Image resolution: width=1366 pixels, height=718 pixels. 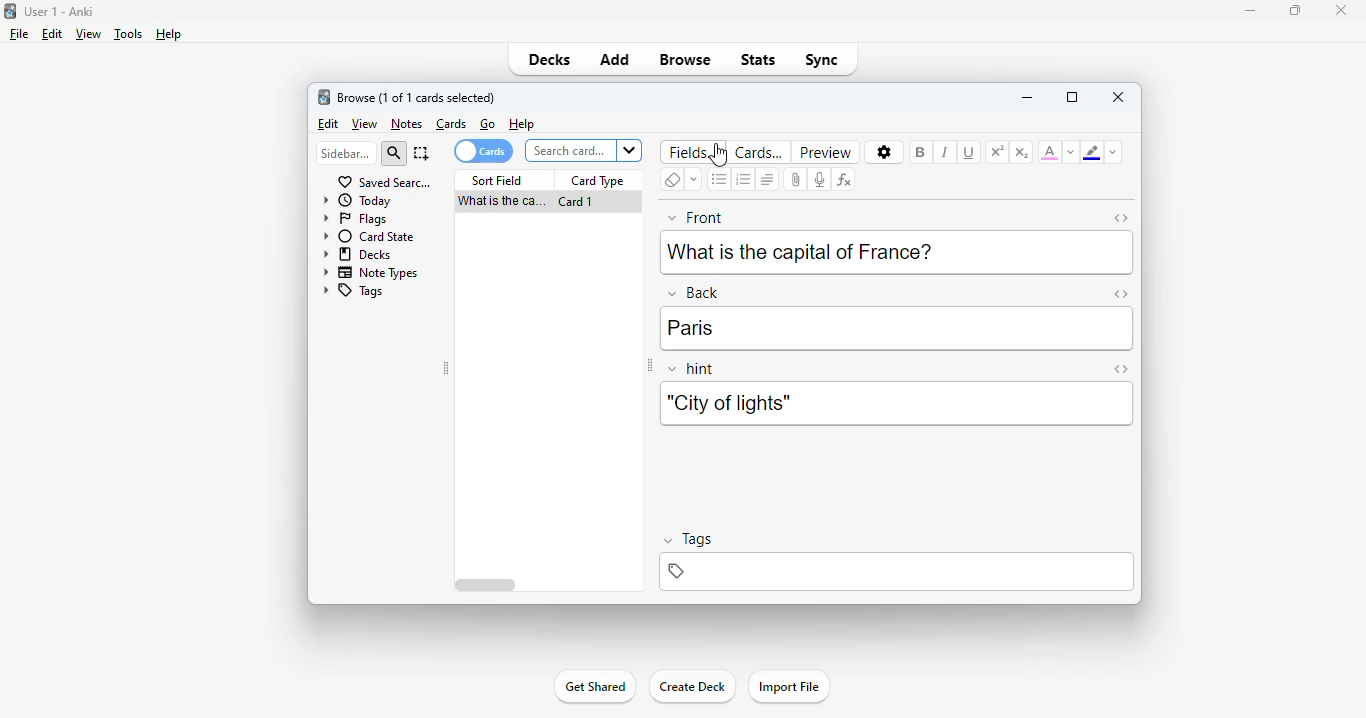 I want to click on search bar, so click(x=582, y=150).